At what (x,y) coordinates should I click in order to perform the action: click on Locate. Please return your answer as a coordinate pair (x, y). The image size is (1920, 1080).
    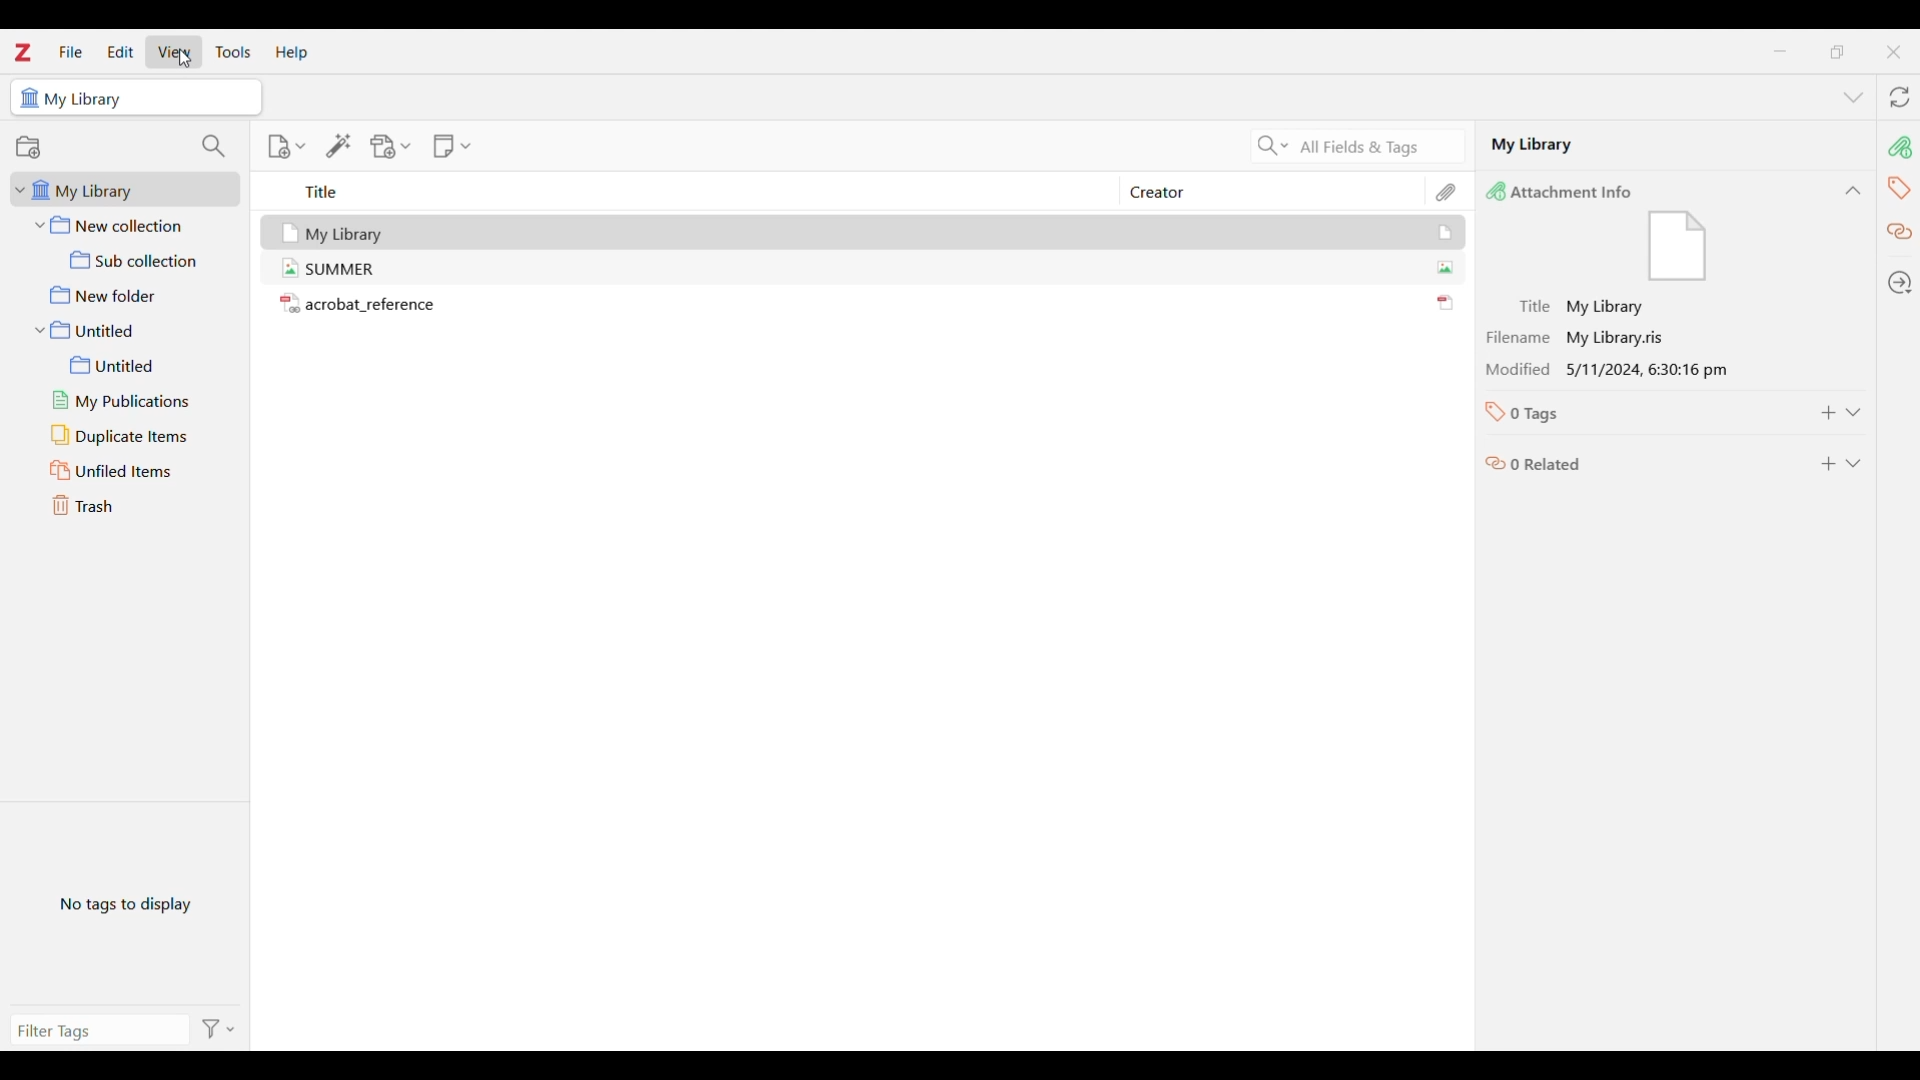
    Looking at the image, I should click on (1900, 283).